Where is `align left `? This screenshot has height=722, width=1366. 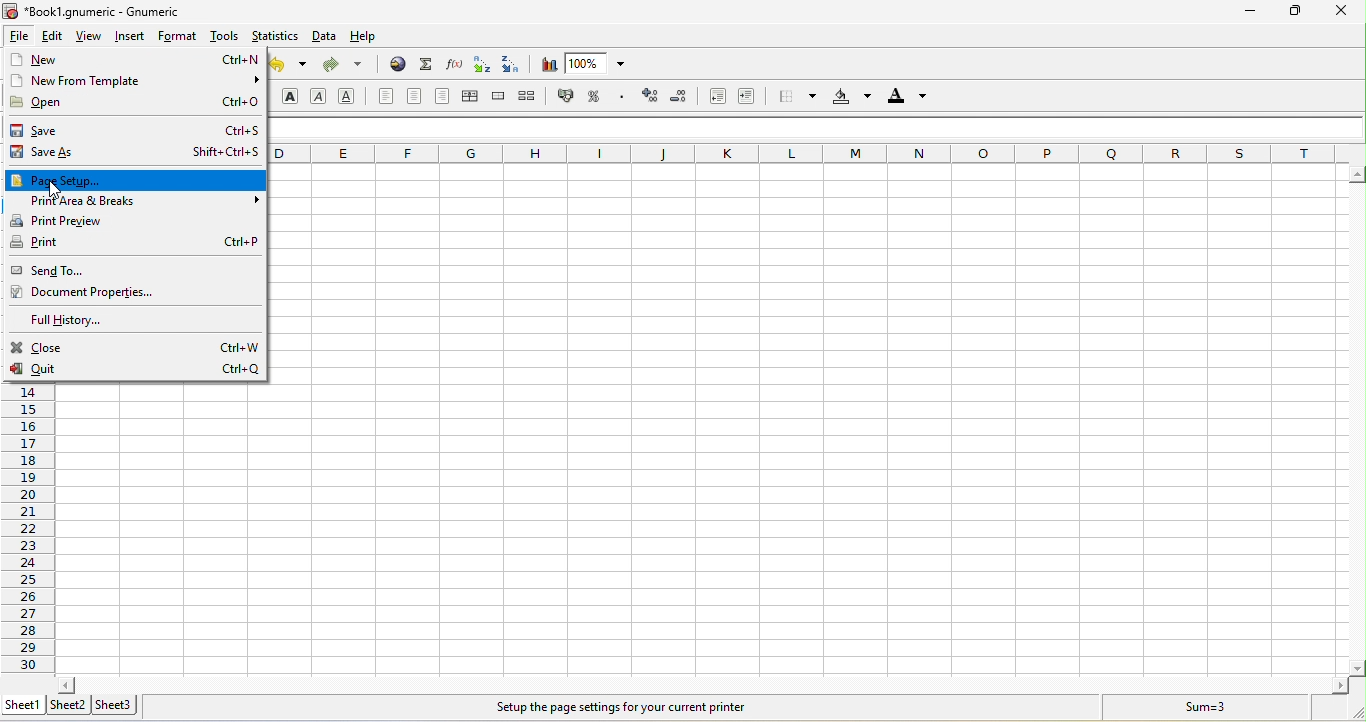 align left  is located at coordinates (384, 97).